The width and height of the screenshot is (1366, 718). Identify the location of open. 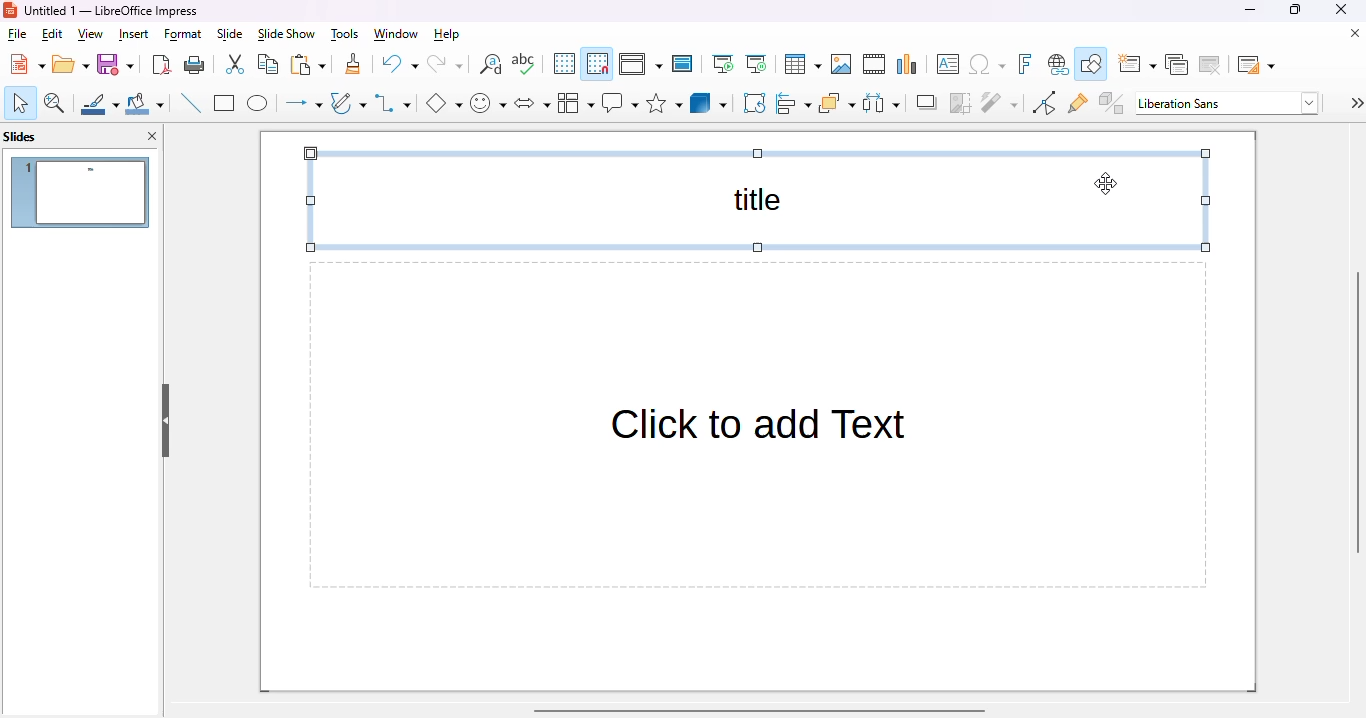
(71, 64).